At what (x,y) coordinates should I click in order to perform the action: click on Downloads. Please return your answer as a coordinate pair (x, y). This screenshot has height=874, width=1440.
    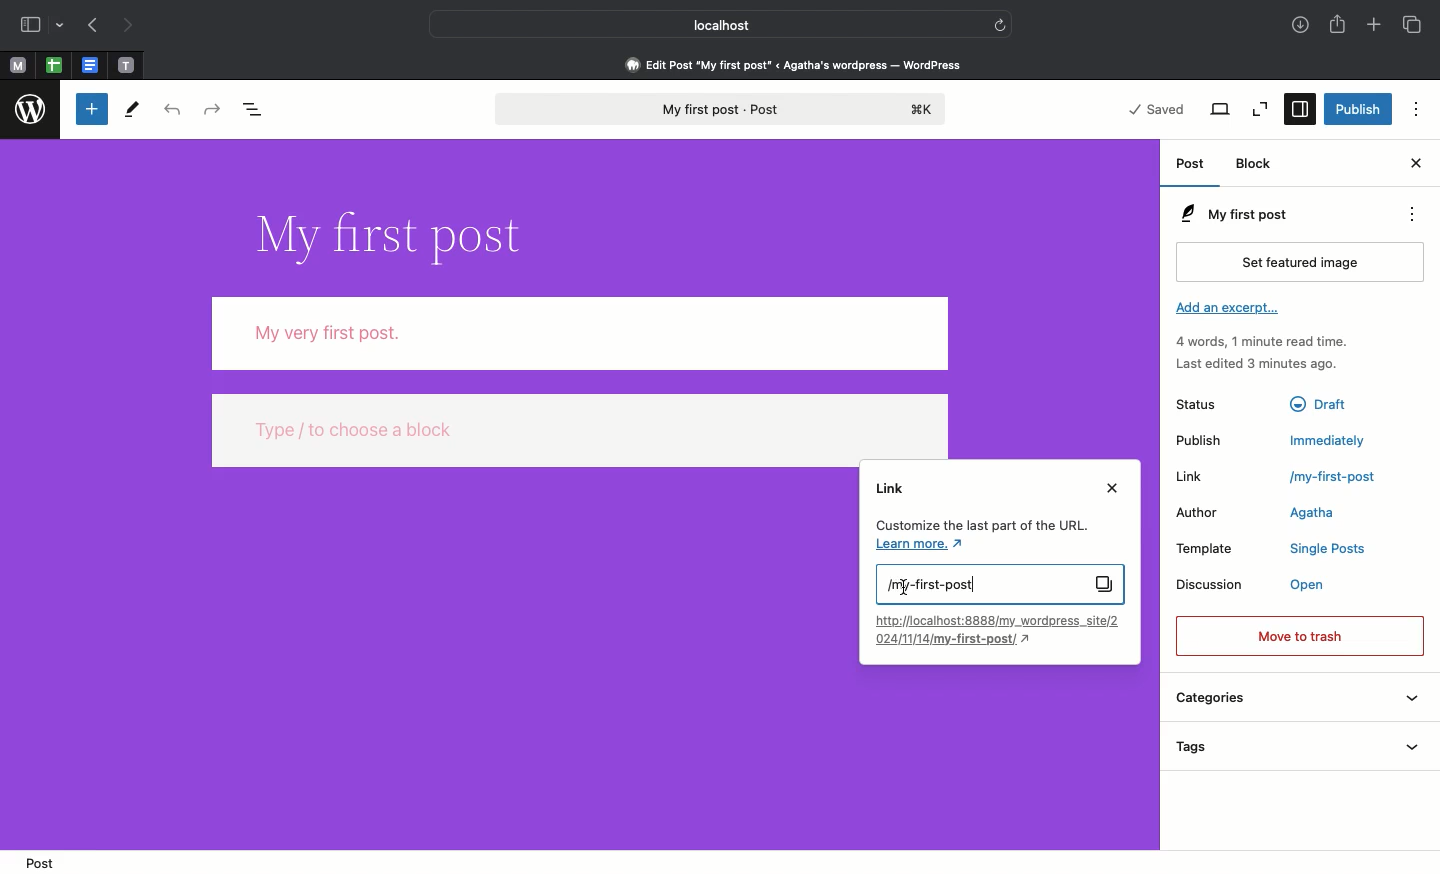
    Looking at the image, I should click on (1300, 25).